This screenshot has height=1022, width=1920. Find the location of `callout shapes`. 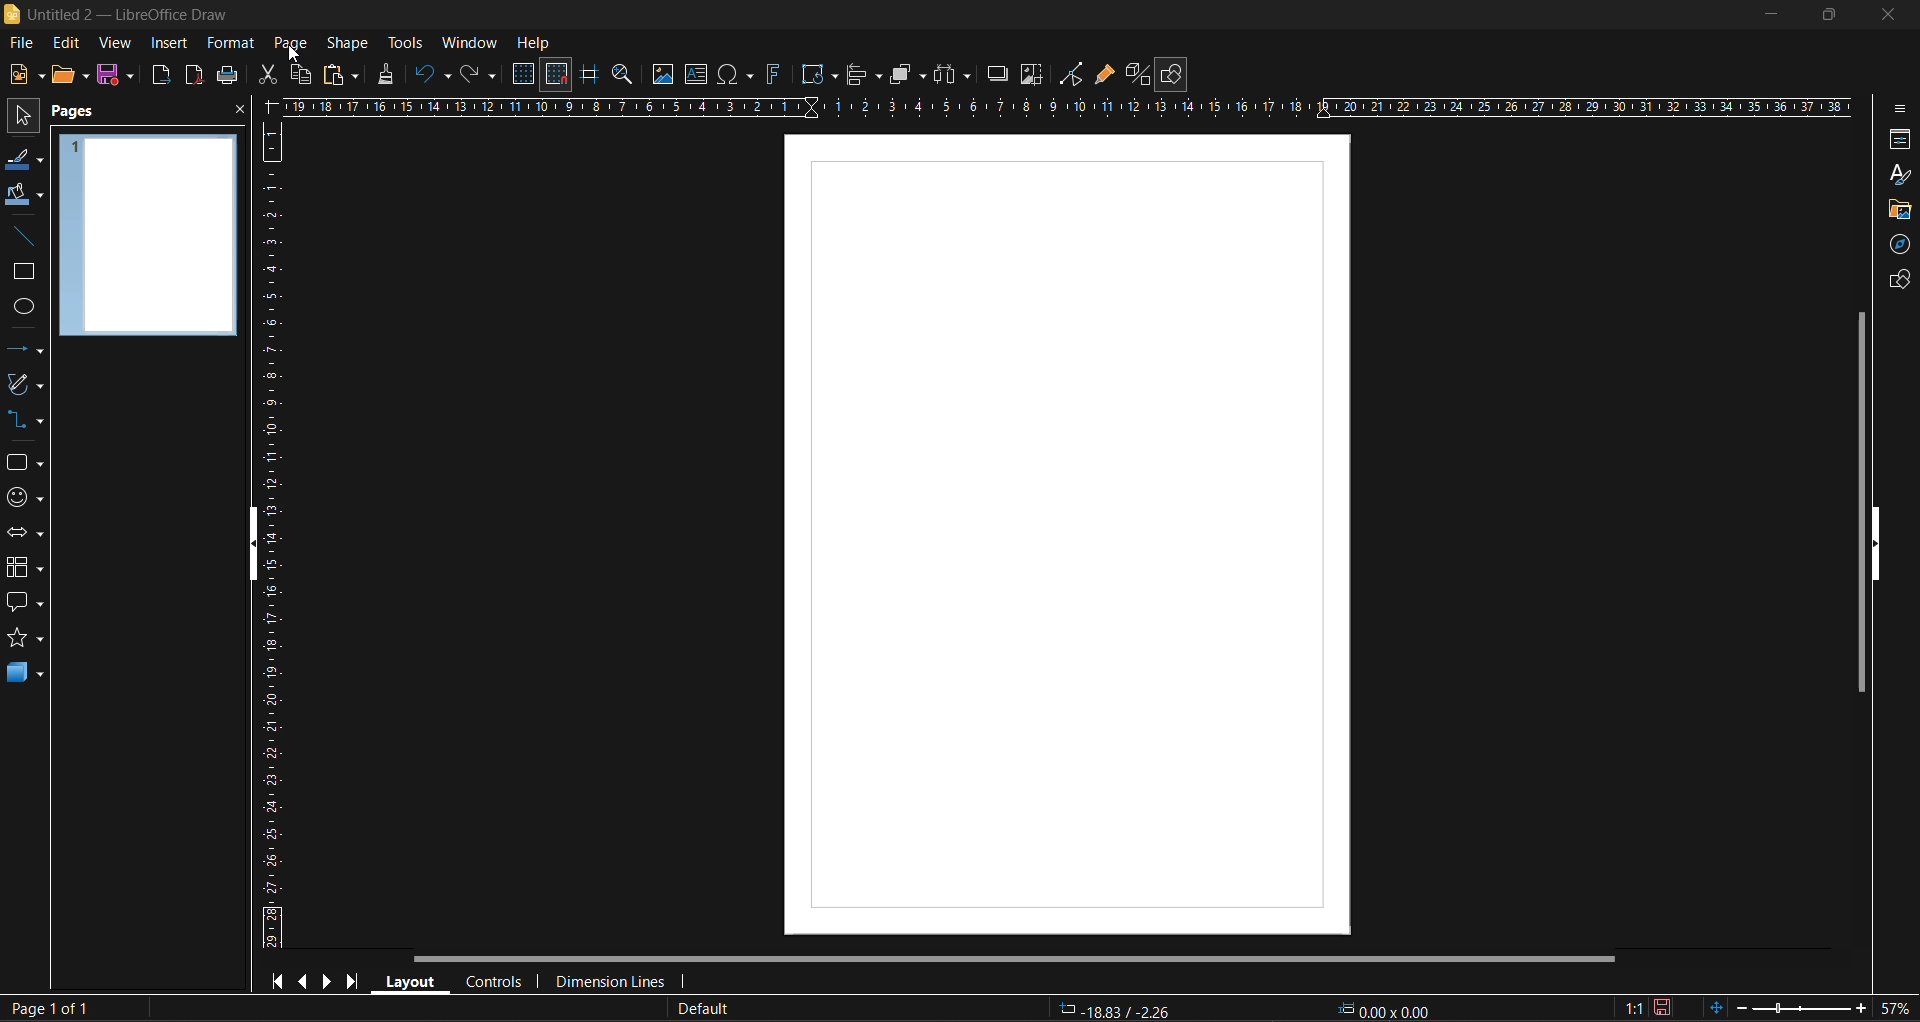

callout shapes is located at coordinates (23, 606).